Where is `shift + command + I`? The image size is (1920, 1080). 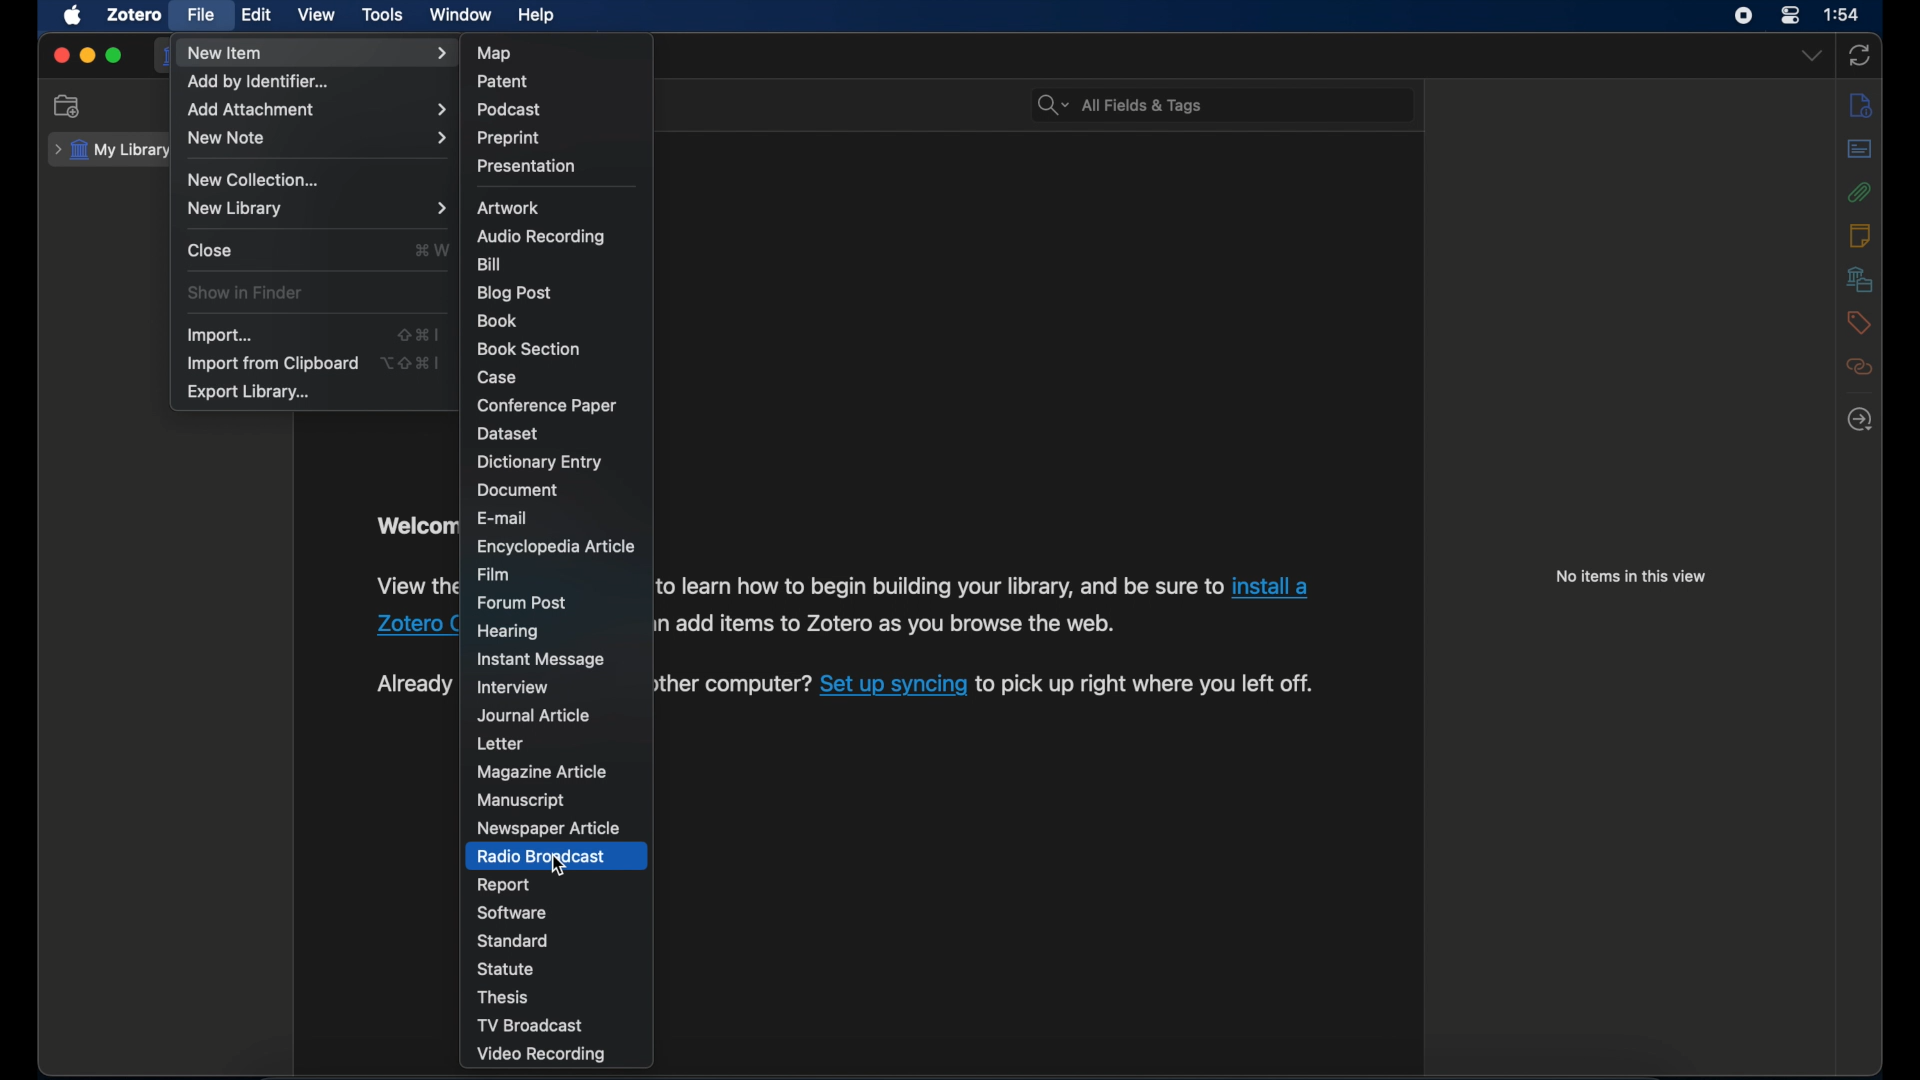 shift + command + I is located at coordinates (419, 334).